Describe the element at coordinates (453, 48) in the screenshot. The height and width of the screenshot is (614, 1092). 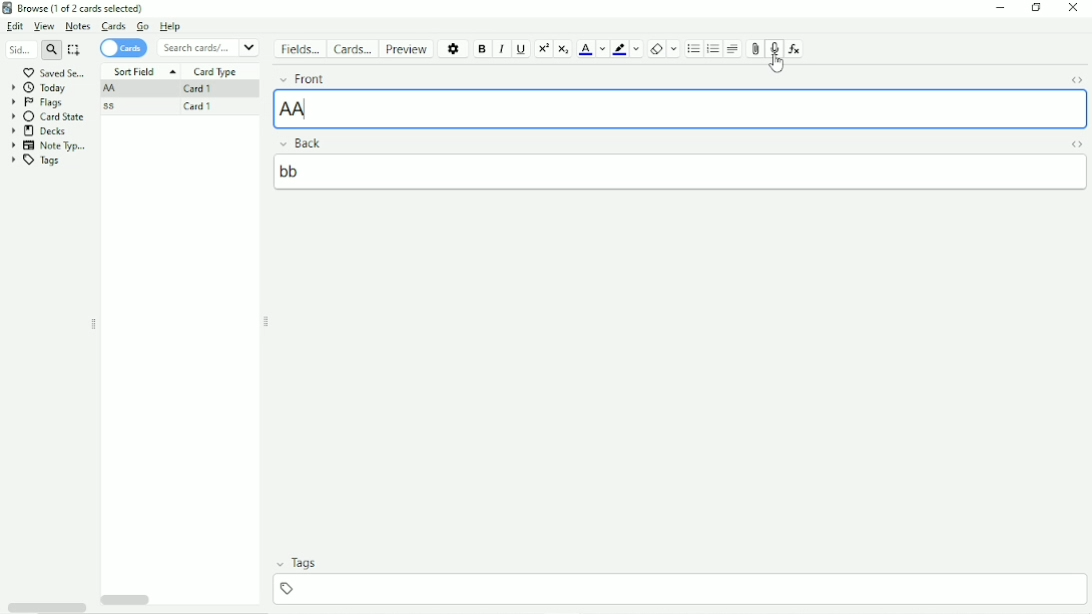
I see `Options` at that location.